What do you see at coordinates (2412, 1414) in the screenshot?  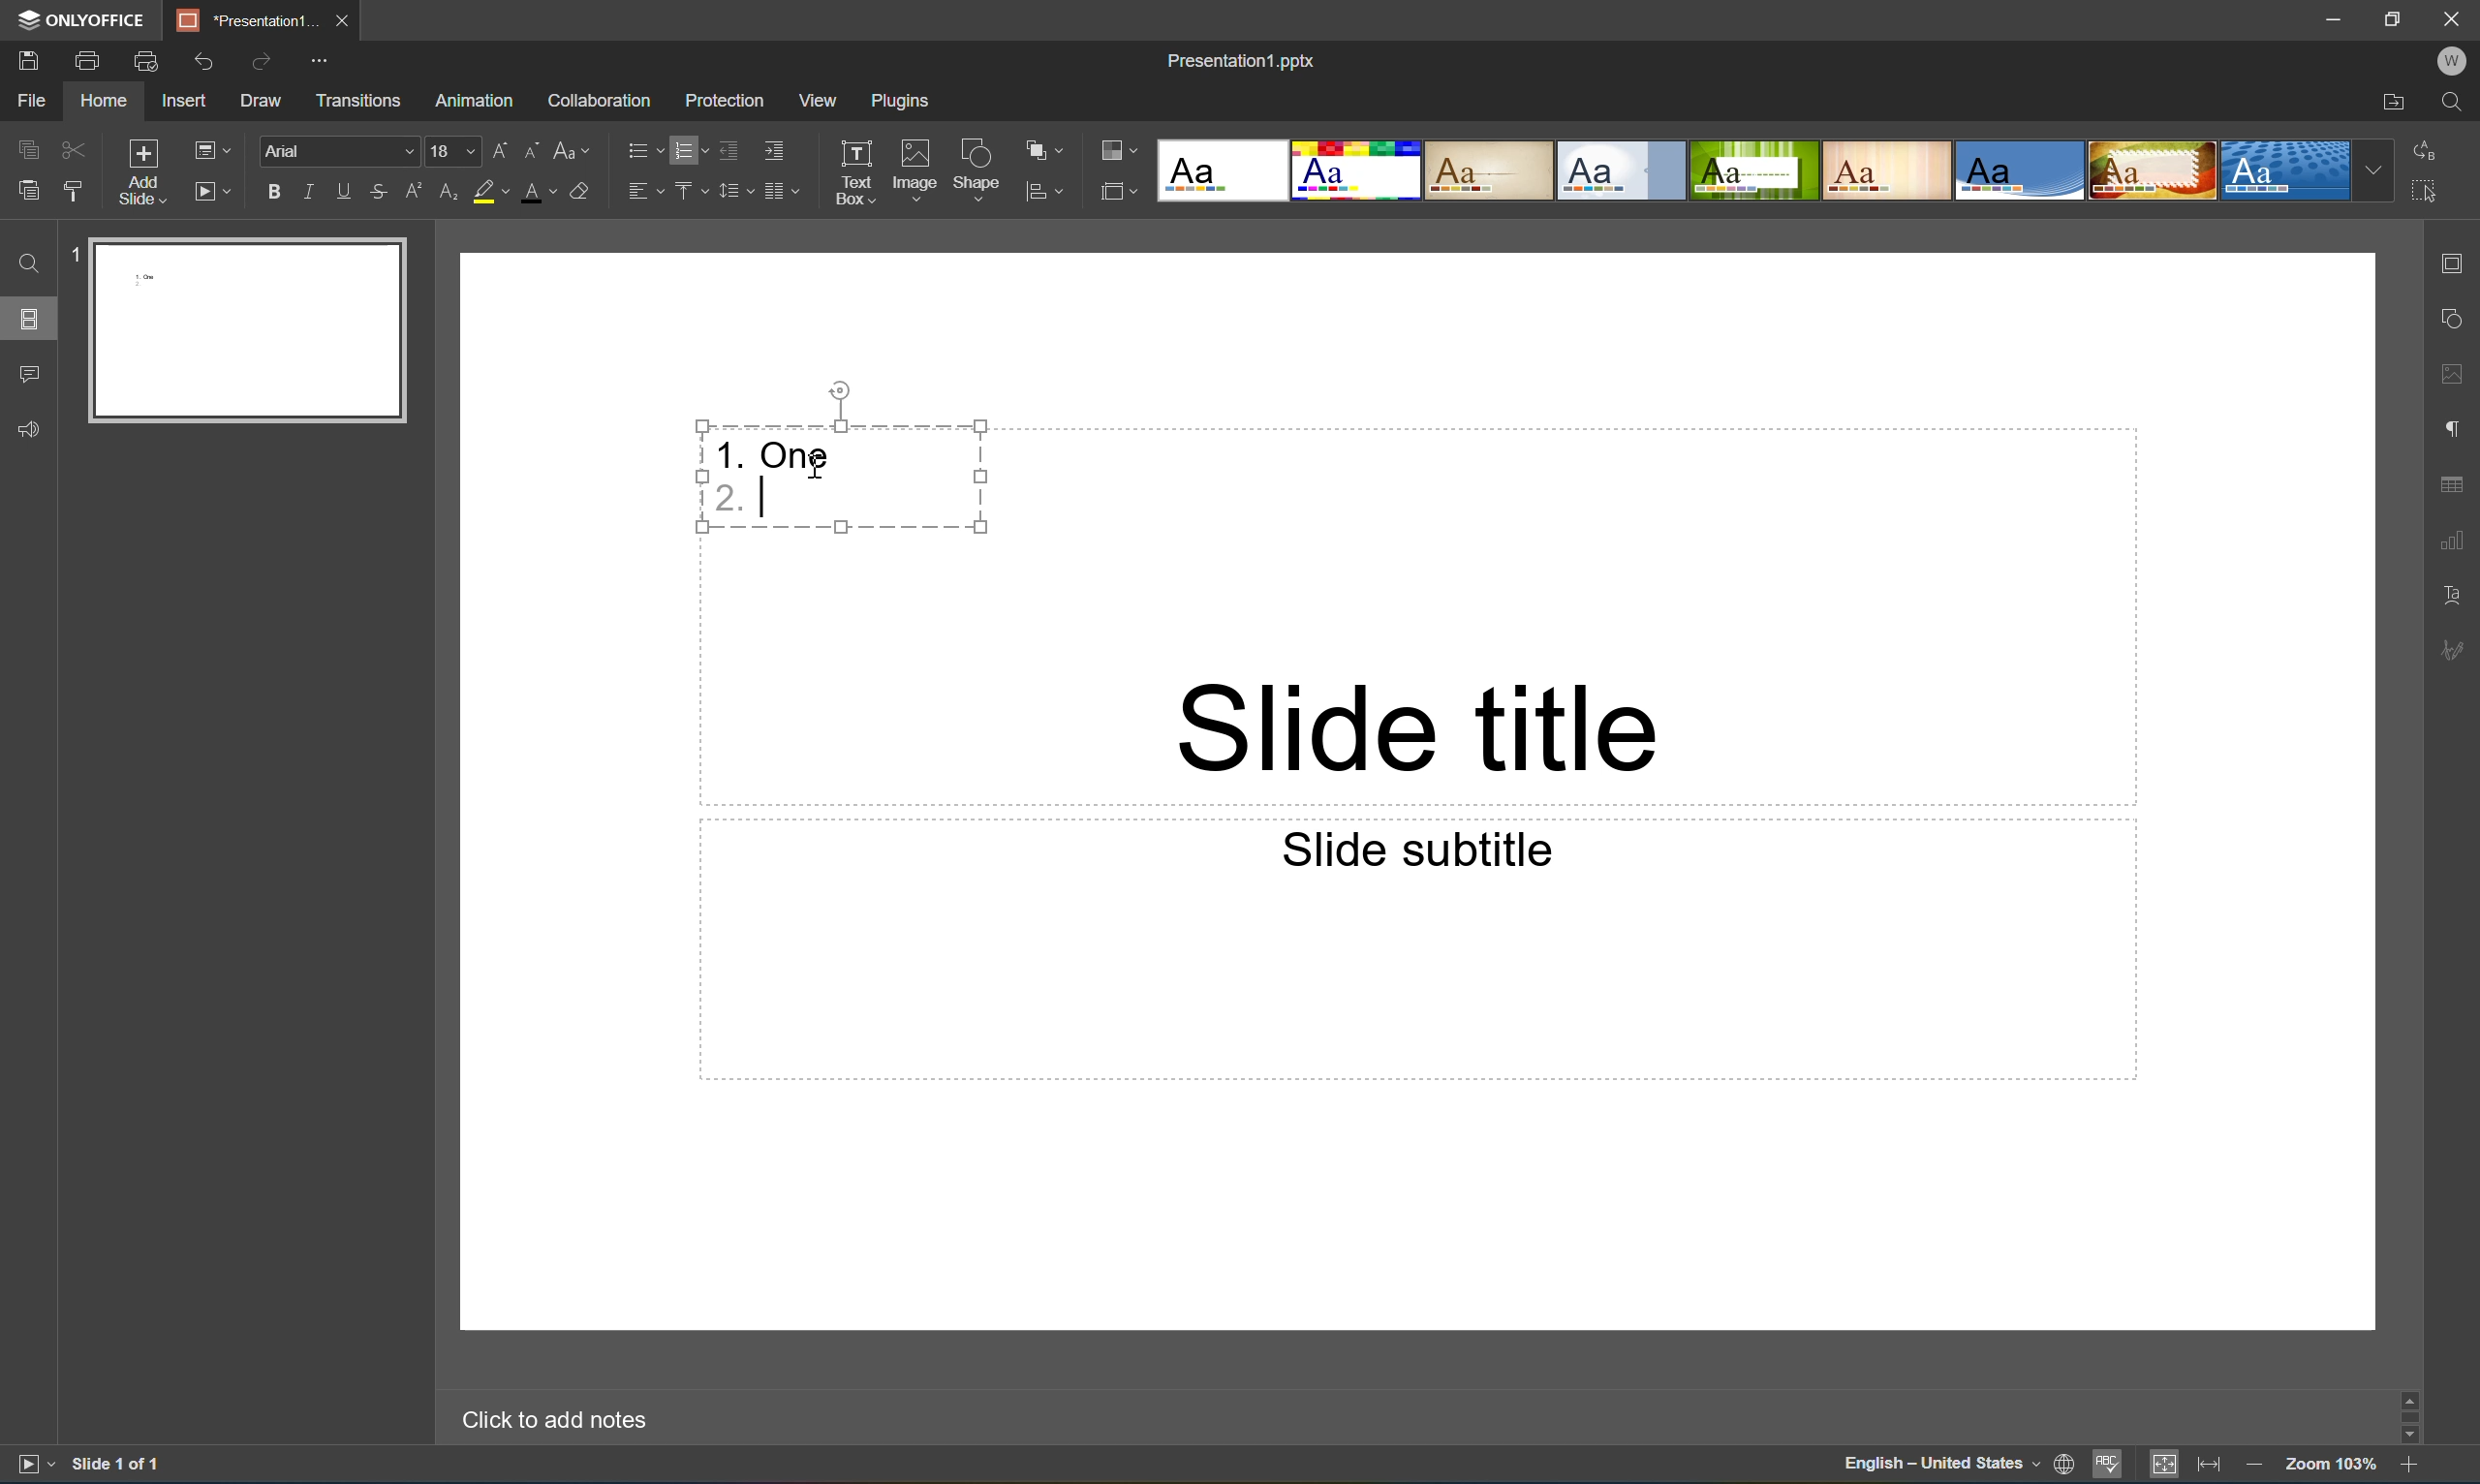 I see `Scroll bar` at bounding box center [2412, 1414].